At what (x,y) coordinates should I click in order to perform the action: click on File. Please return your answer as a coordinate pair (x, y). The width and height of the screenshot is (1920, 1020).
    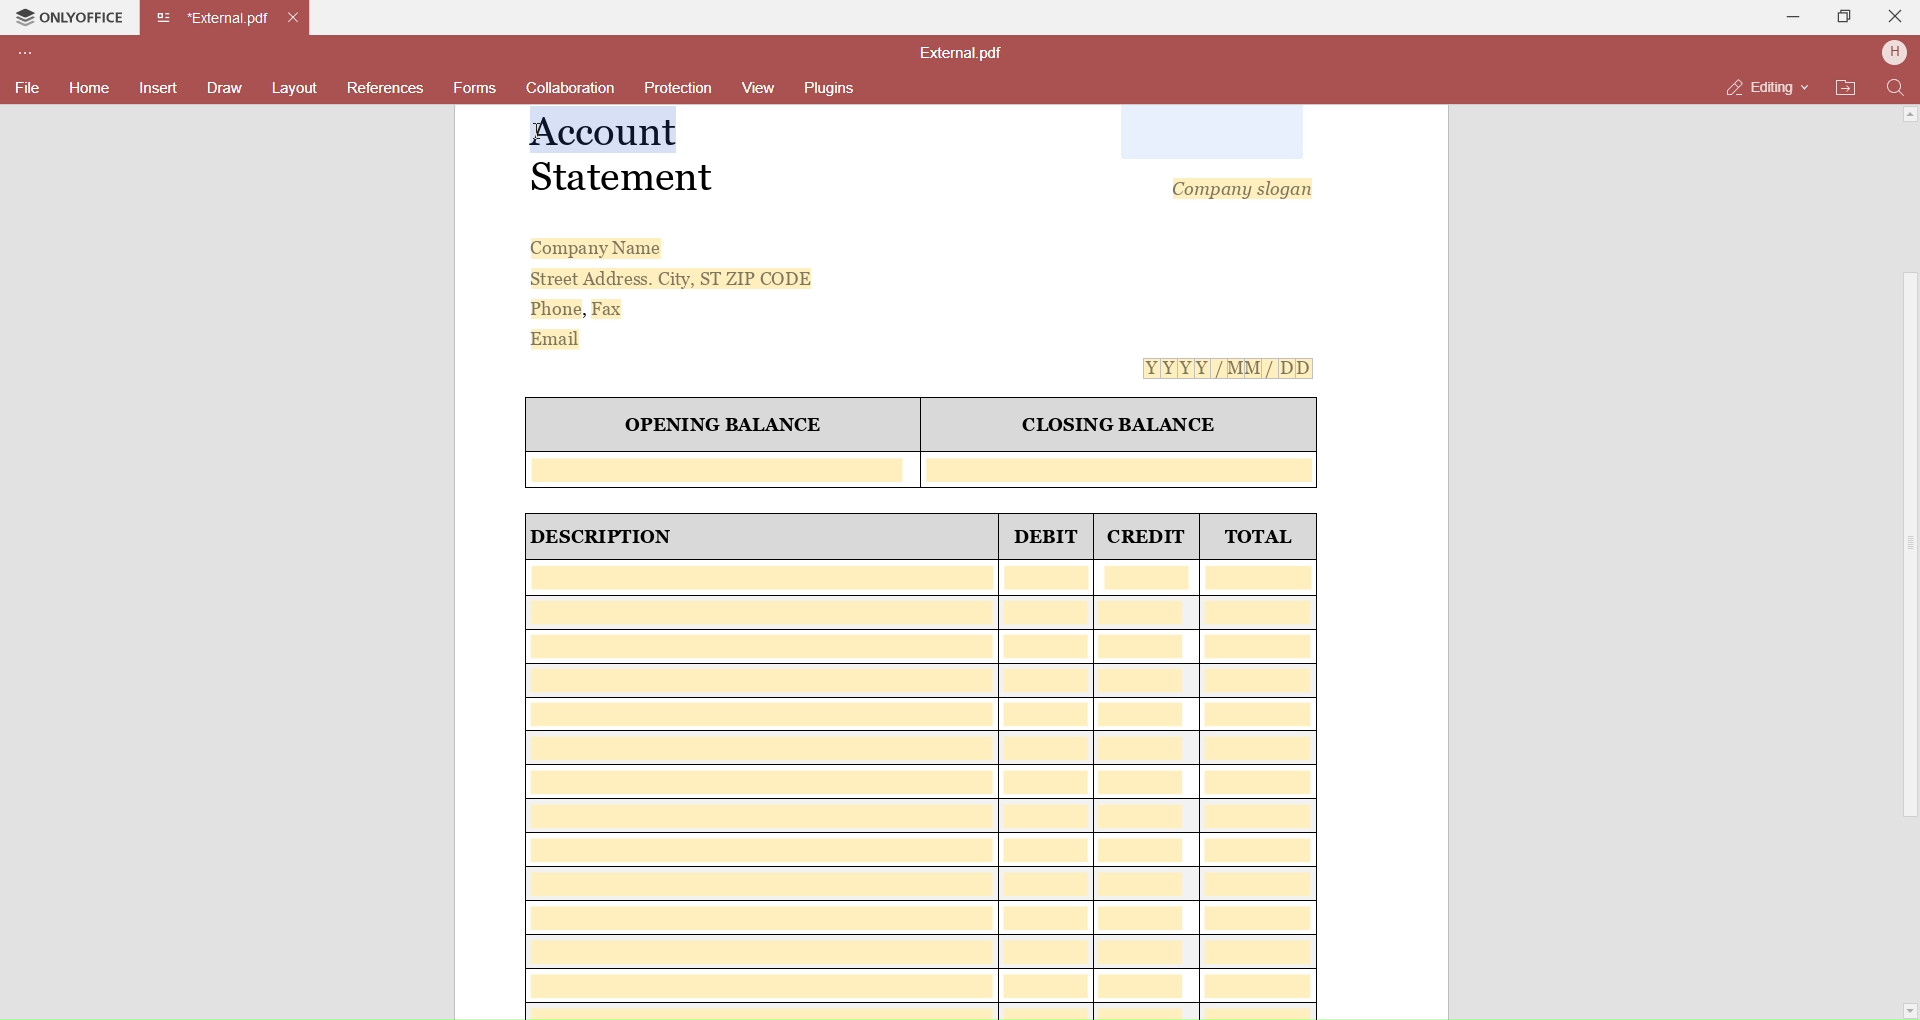
    Looking at the image, I should click on (28, 89).